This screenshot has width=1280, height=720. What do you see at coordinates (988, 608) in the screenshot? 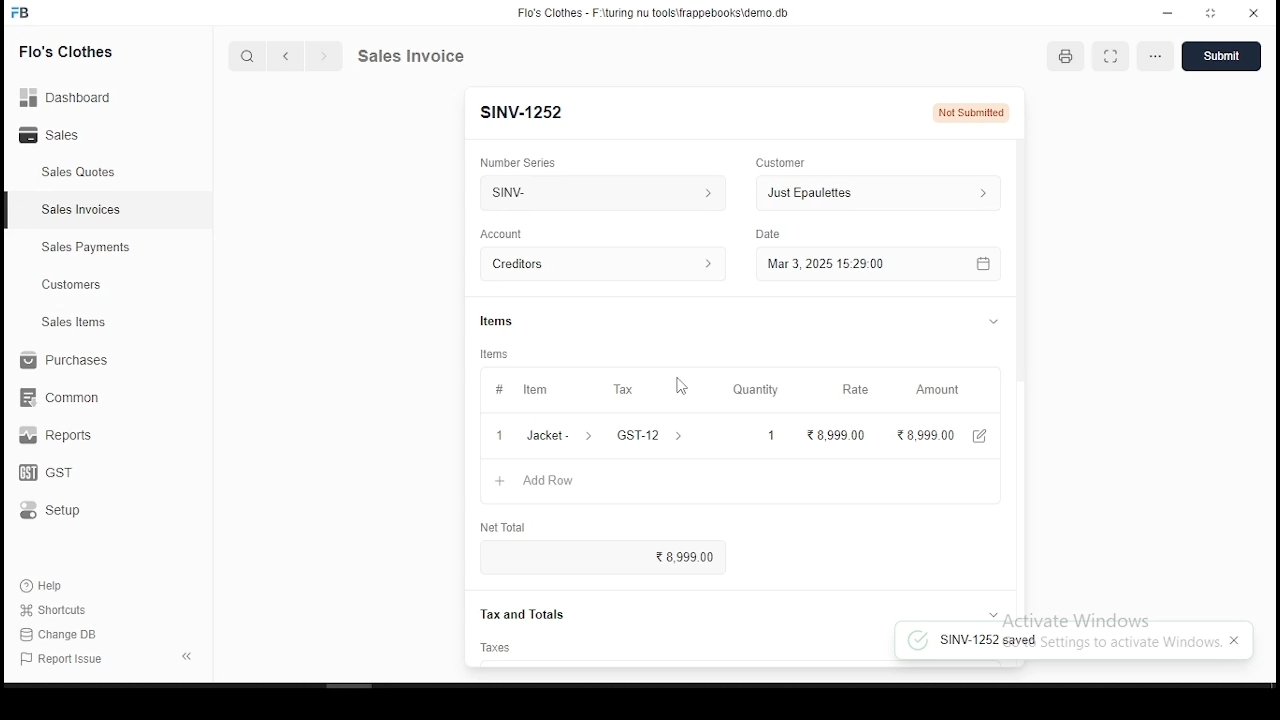
I see `expand` at bounding box center [988, 608].